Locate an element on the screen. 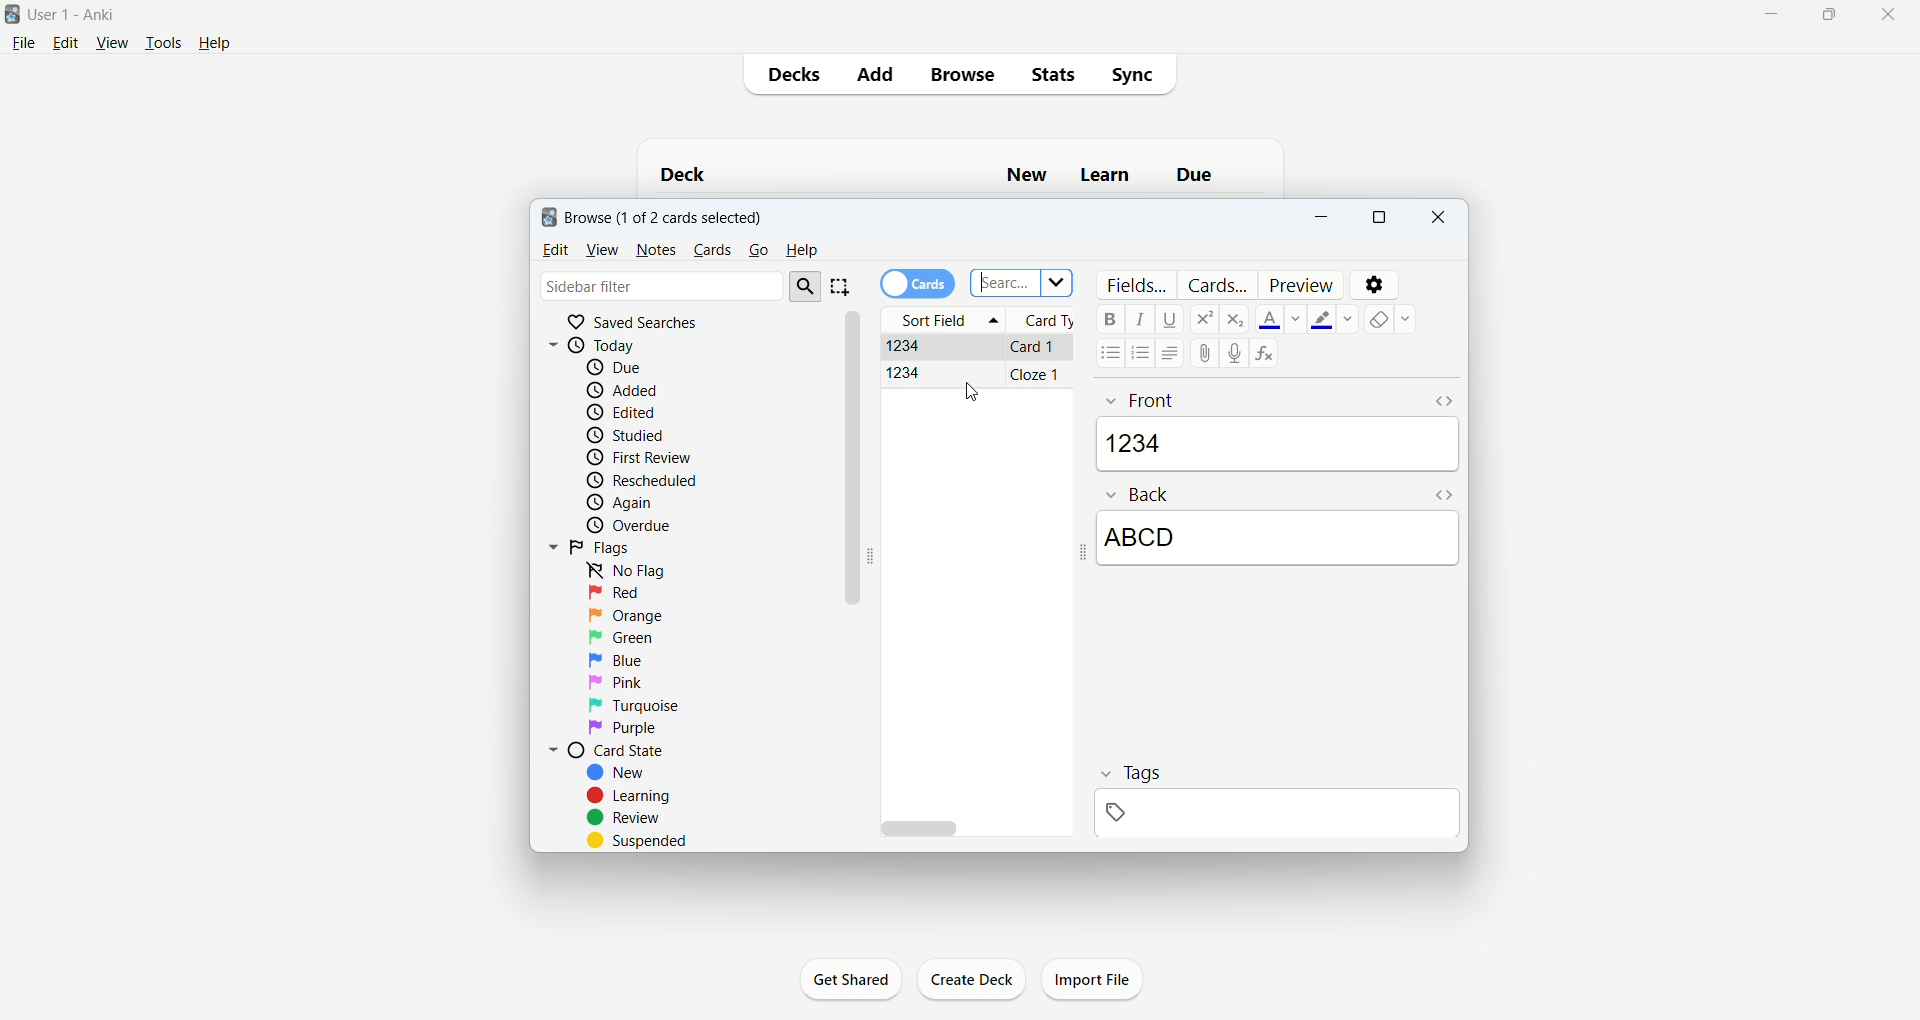 This screenshot has height=1020, width=1920. search is located at coordinates (1005, 283).